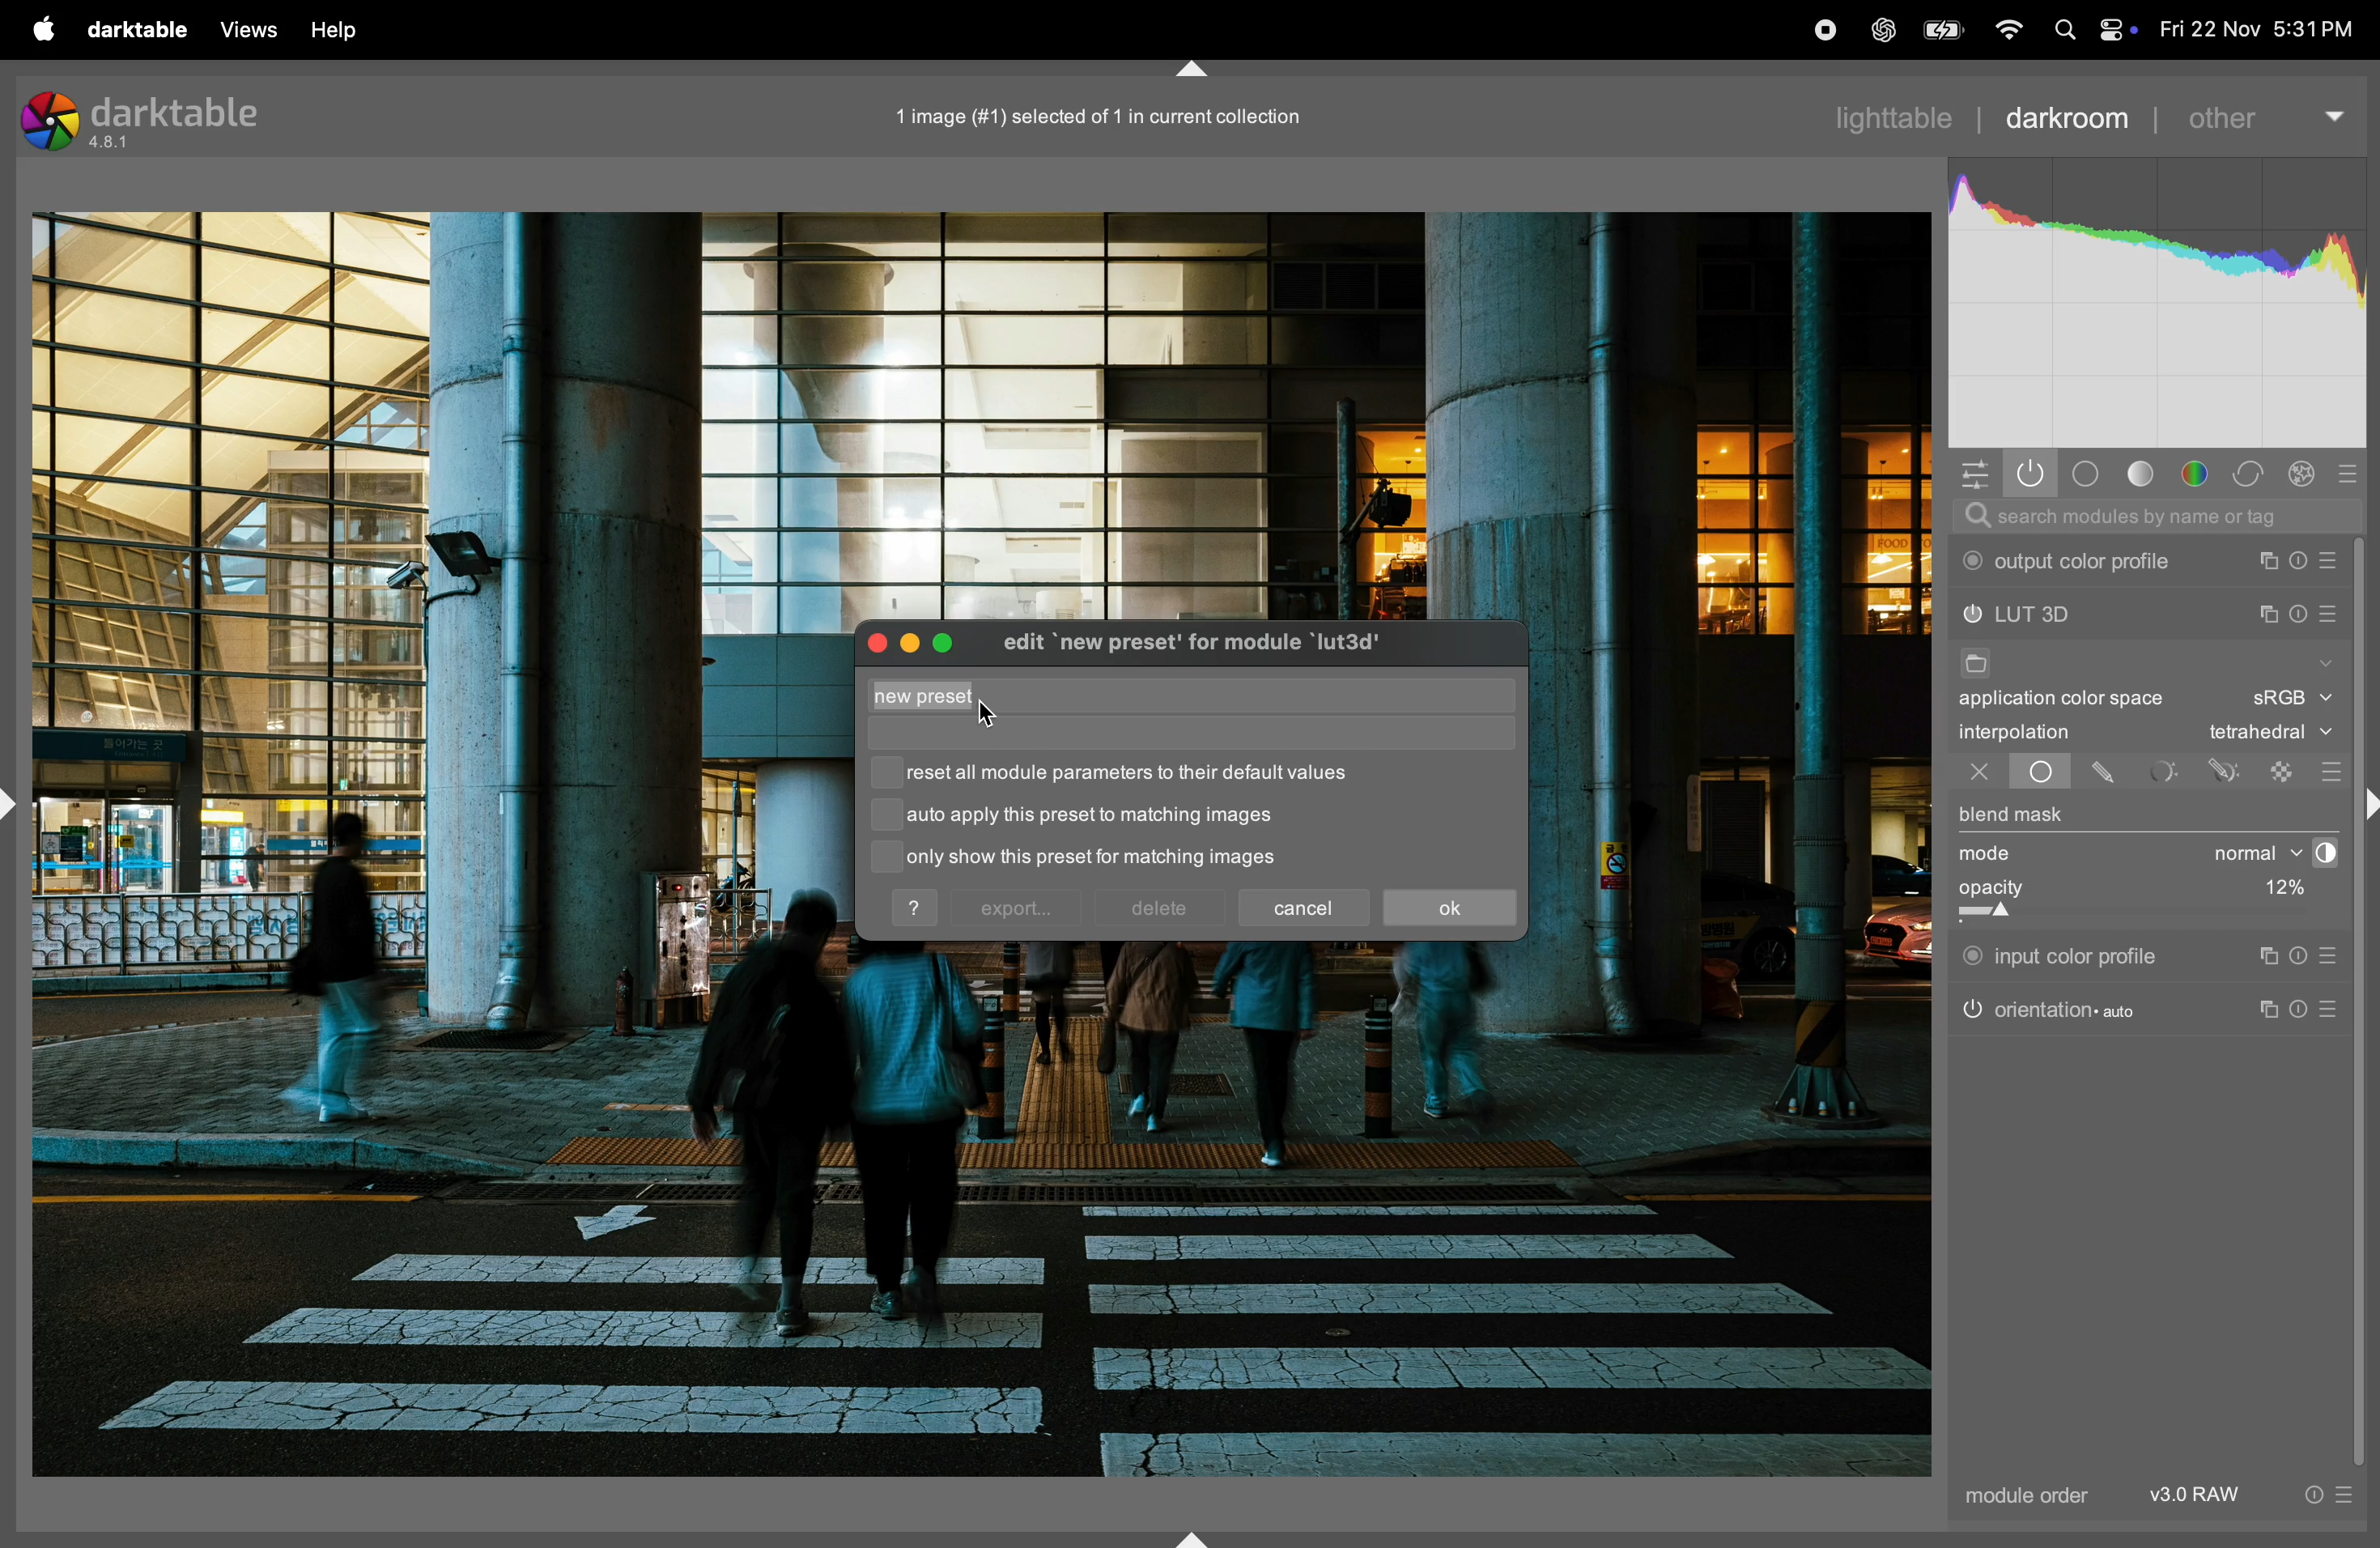  I want to click on check box, so click(887, 773).